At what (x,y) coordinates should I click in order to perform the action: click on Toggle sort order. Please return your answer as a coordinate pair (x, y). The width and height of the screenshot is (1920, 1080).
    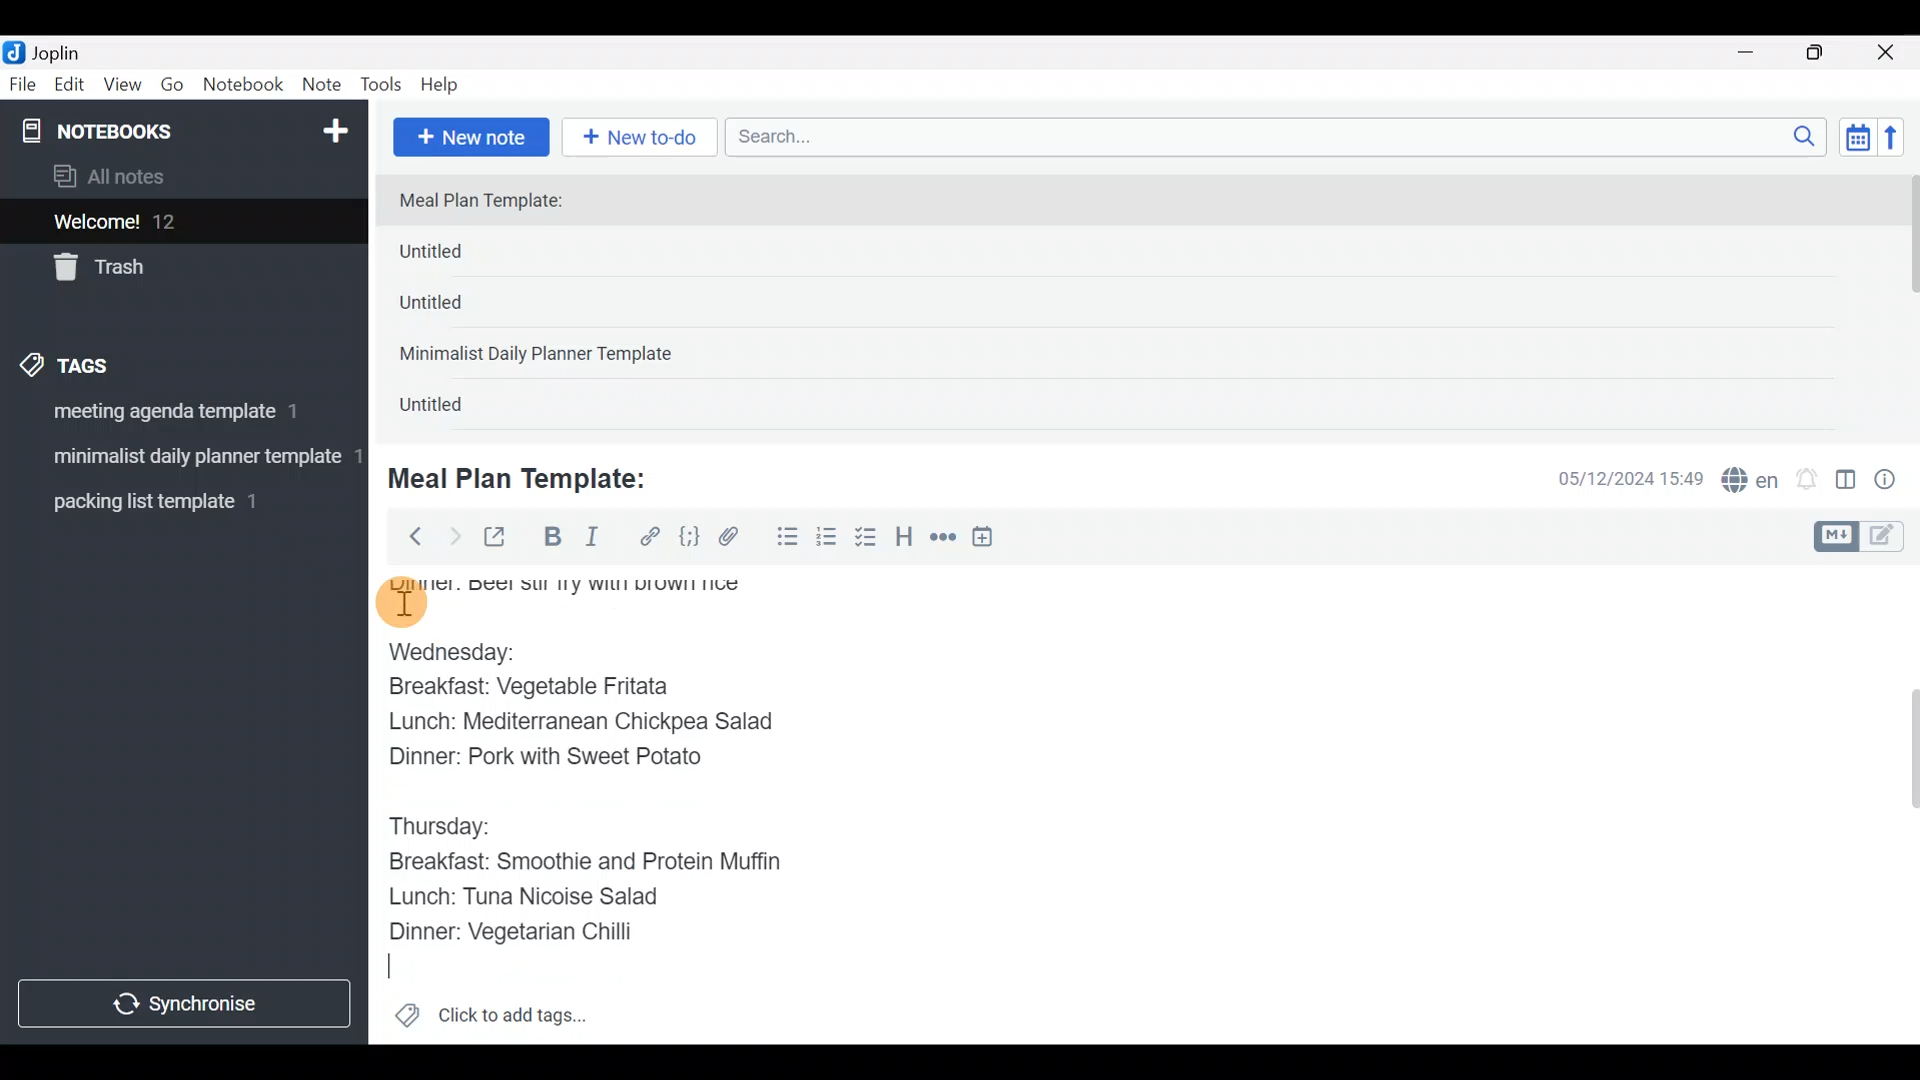
    Looking at the image, I should click on (1857, 138).